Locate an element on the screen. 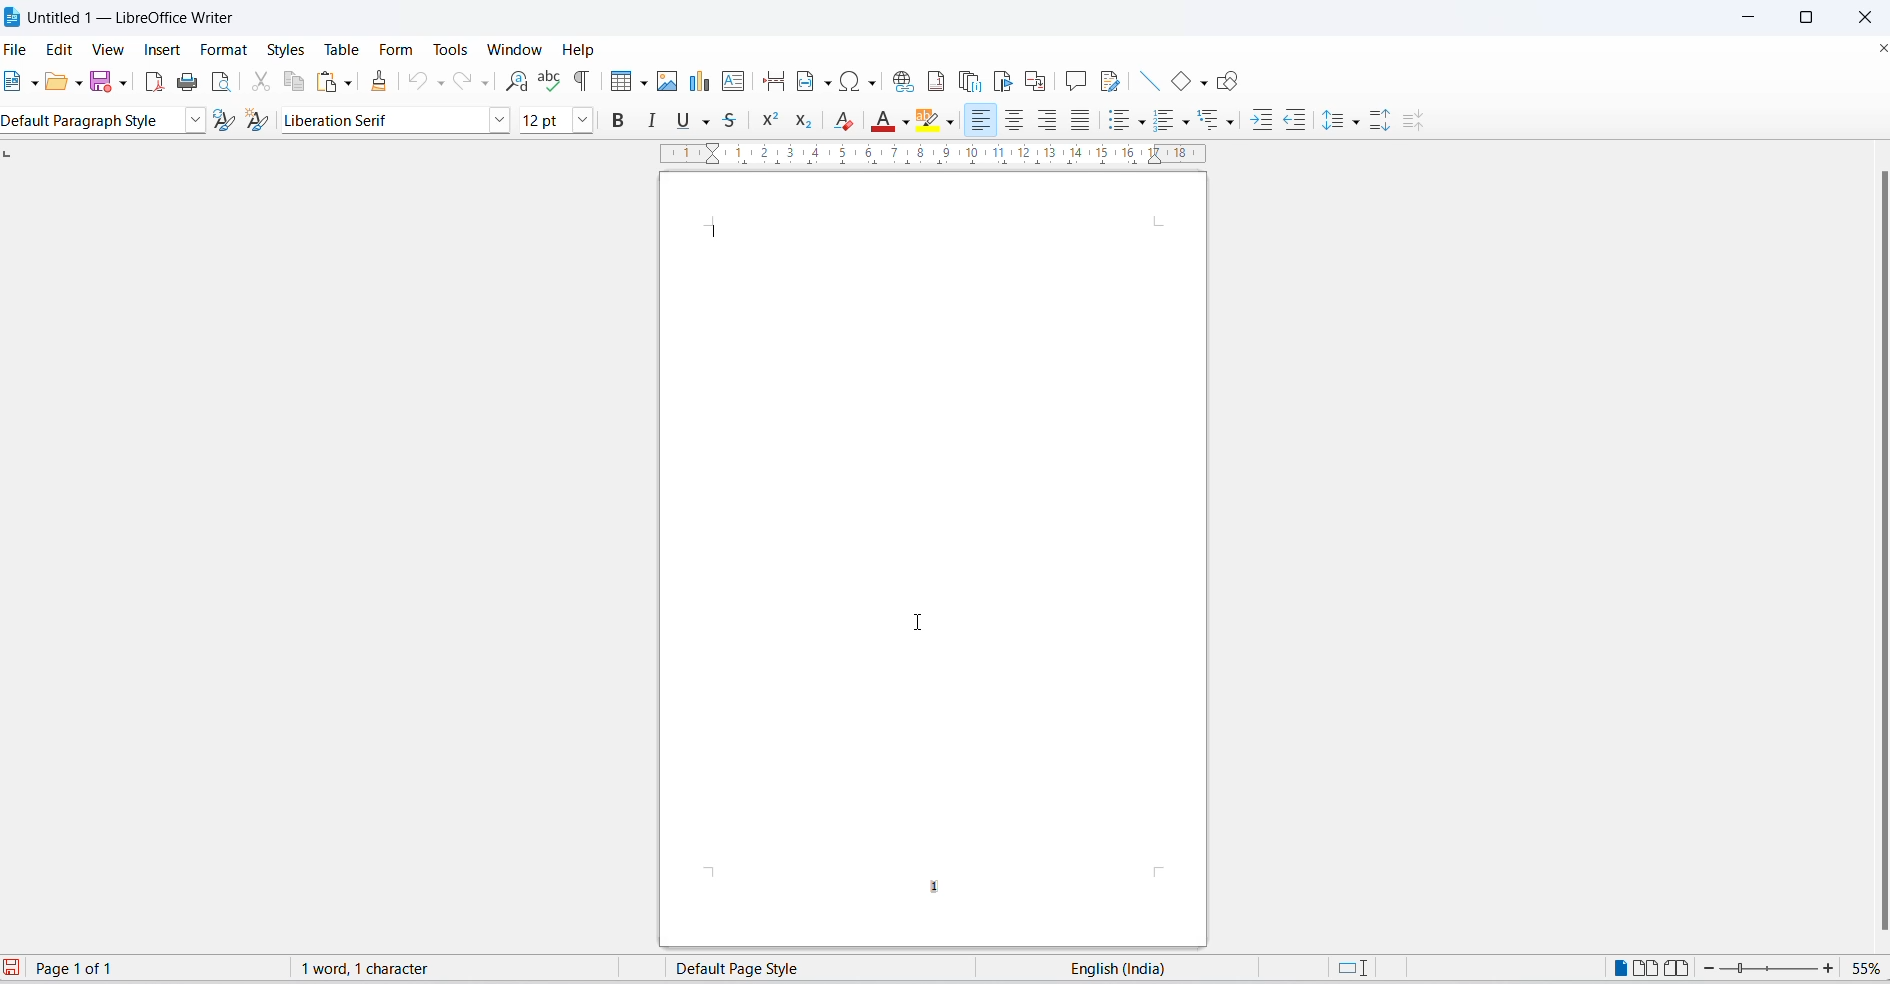 The height and width of the screenshot is (984, 1890). font name is located at coordinates (382, 123).